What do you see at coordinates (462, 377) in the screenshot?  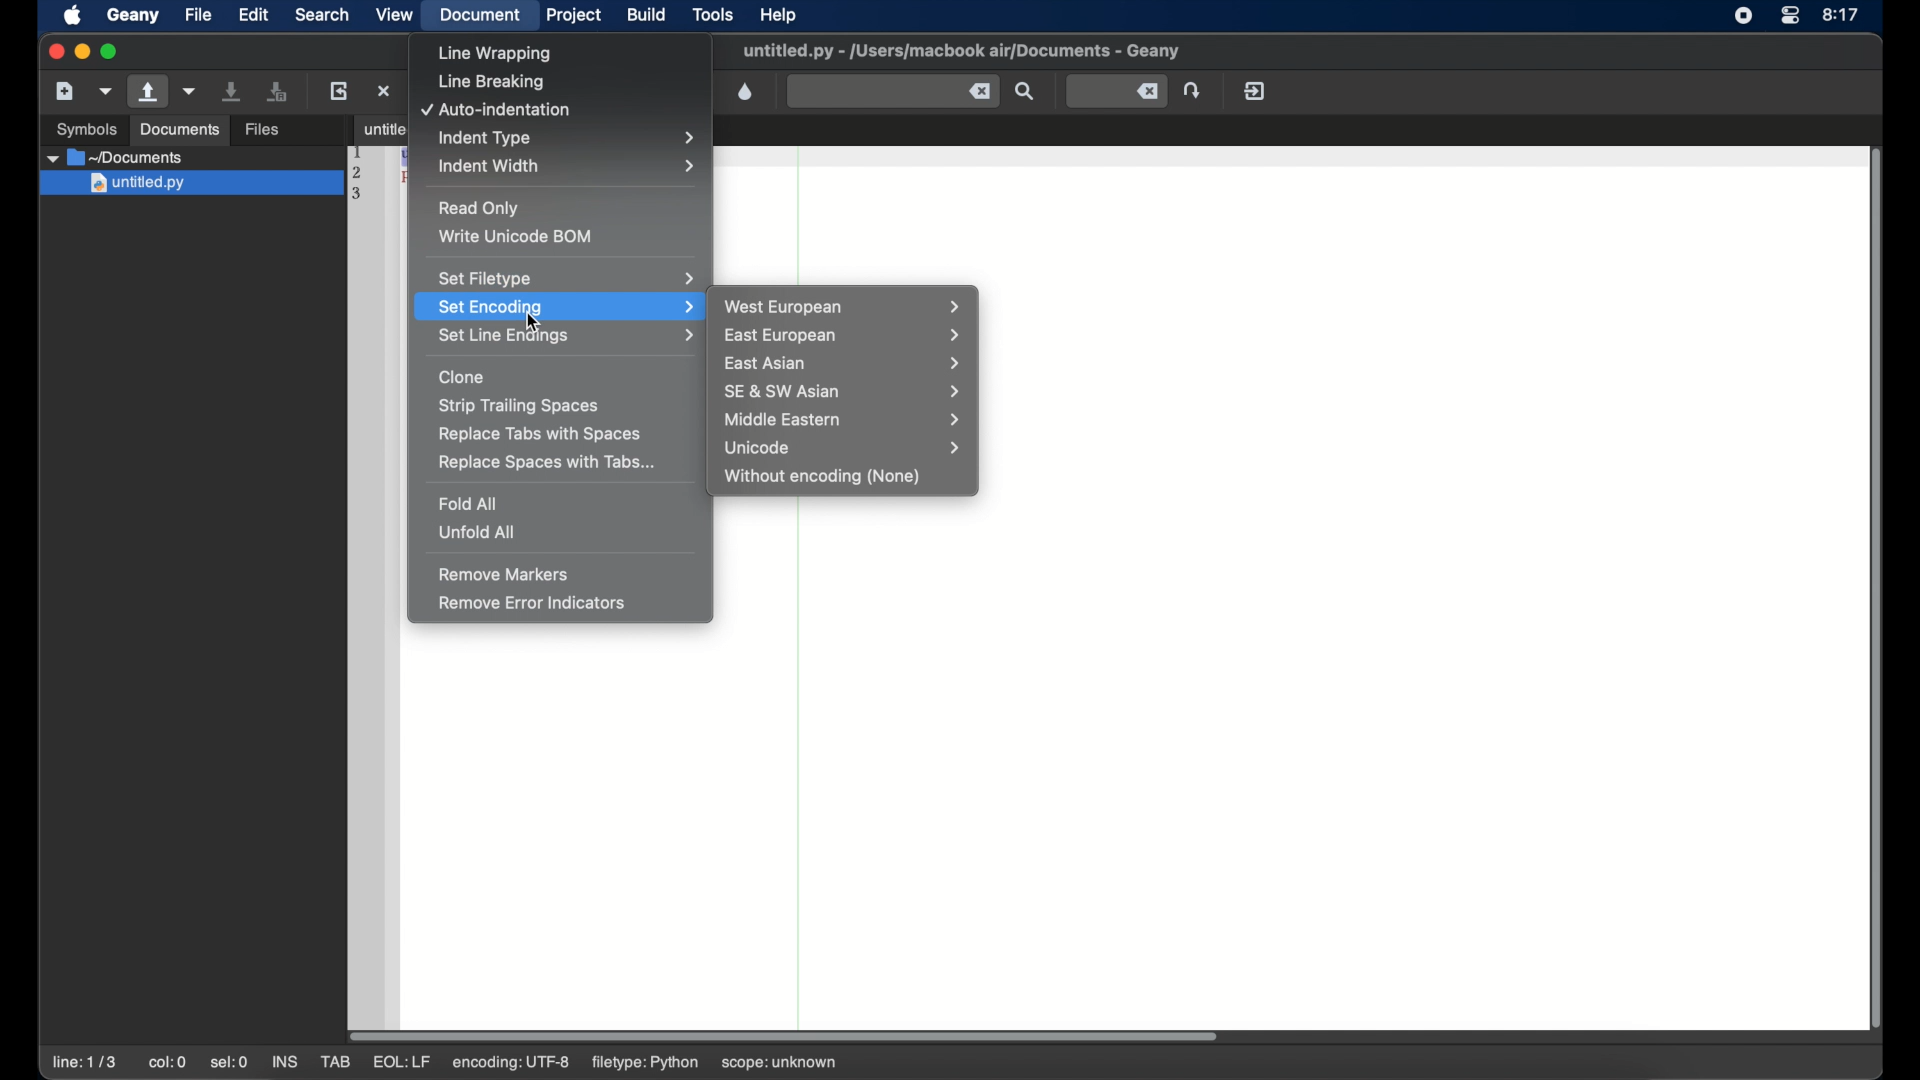 I see `clone` at bounding box center [462, 377].